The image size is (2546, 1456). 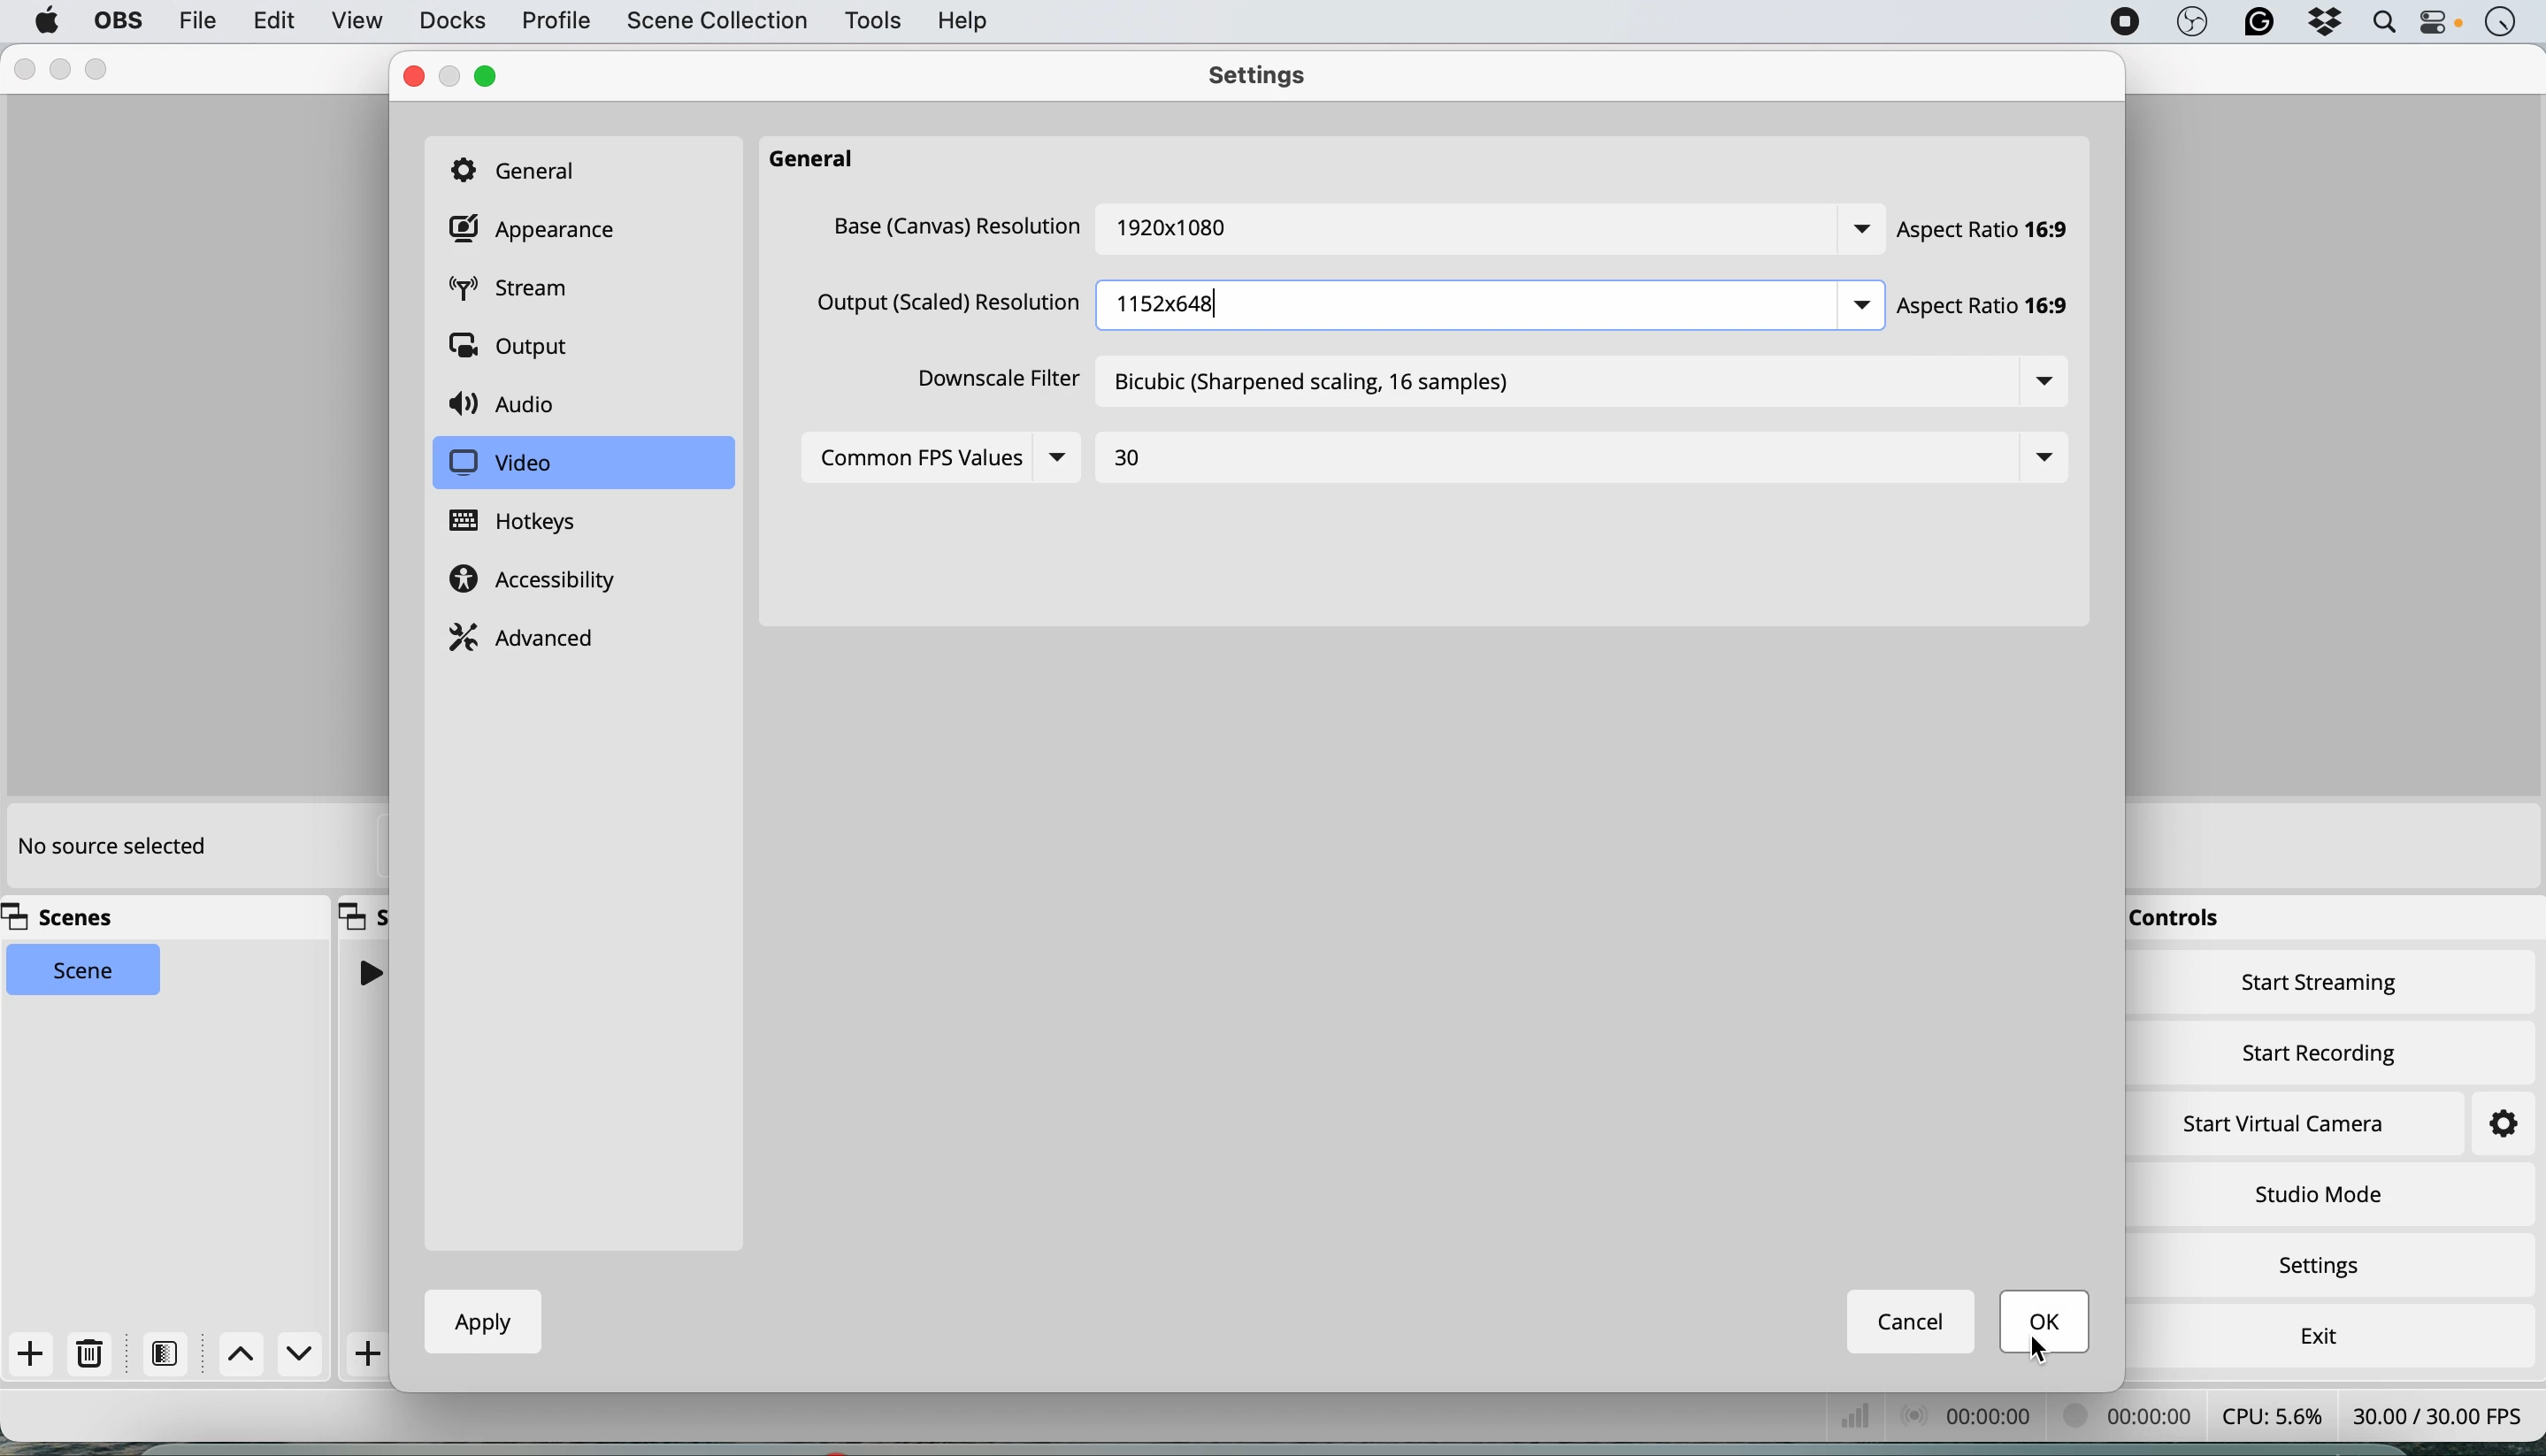 What do you see at coordinates (540, 582) in the screenshot?
I see `accessibility` at bounding box center [540, 582].